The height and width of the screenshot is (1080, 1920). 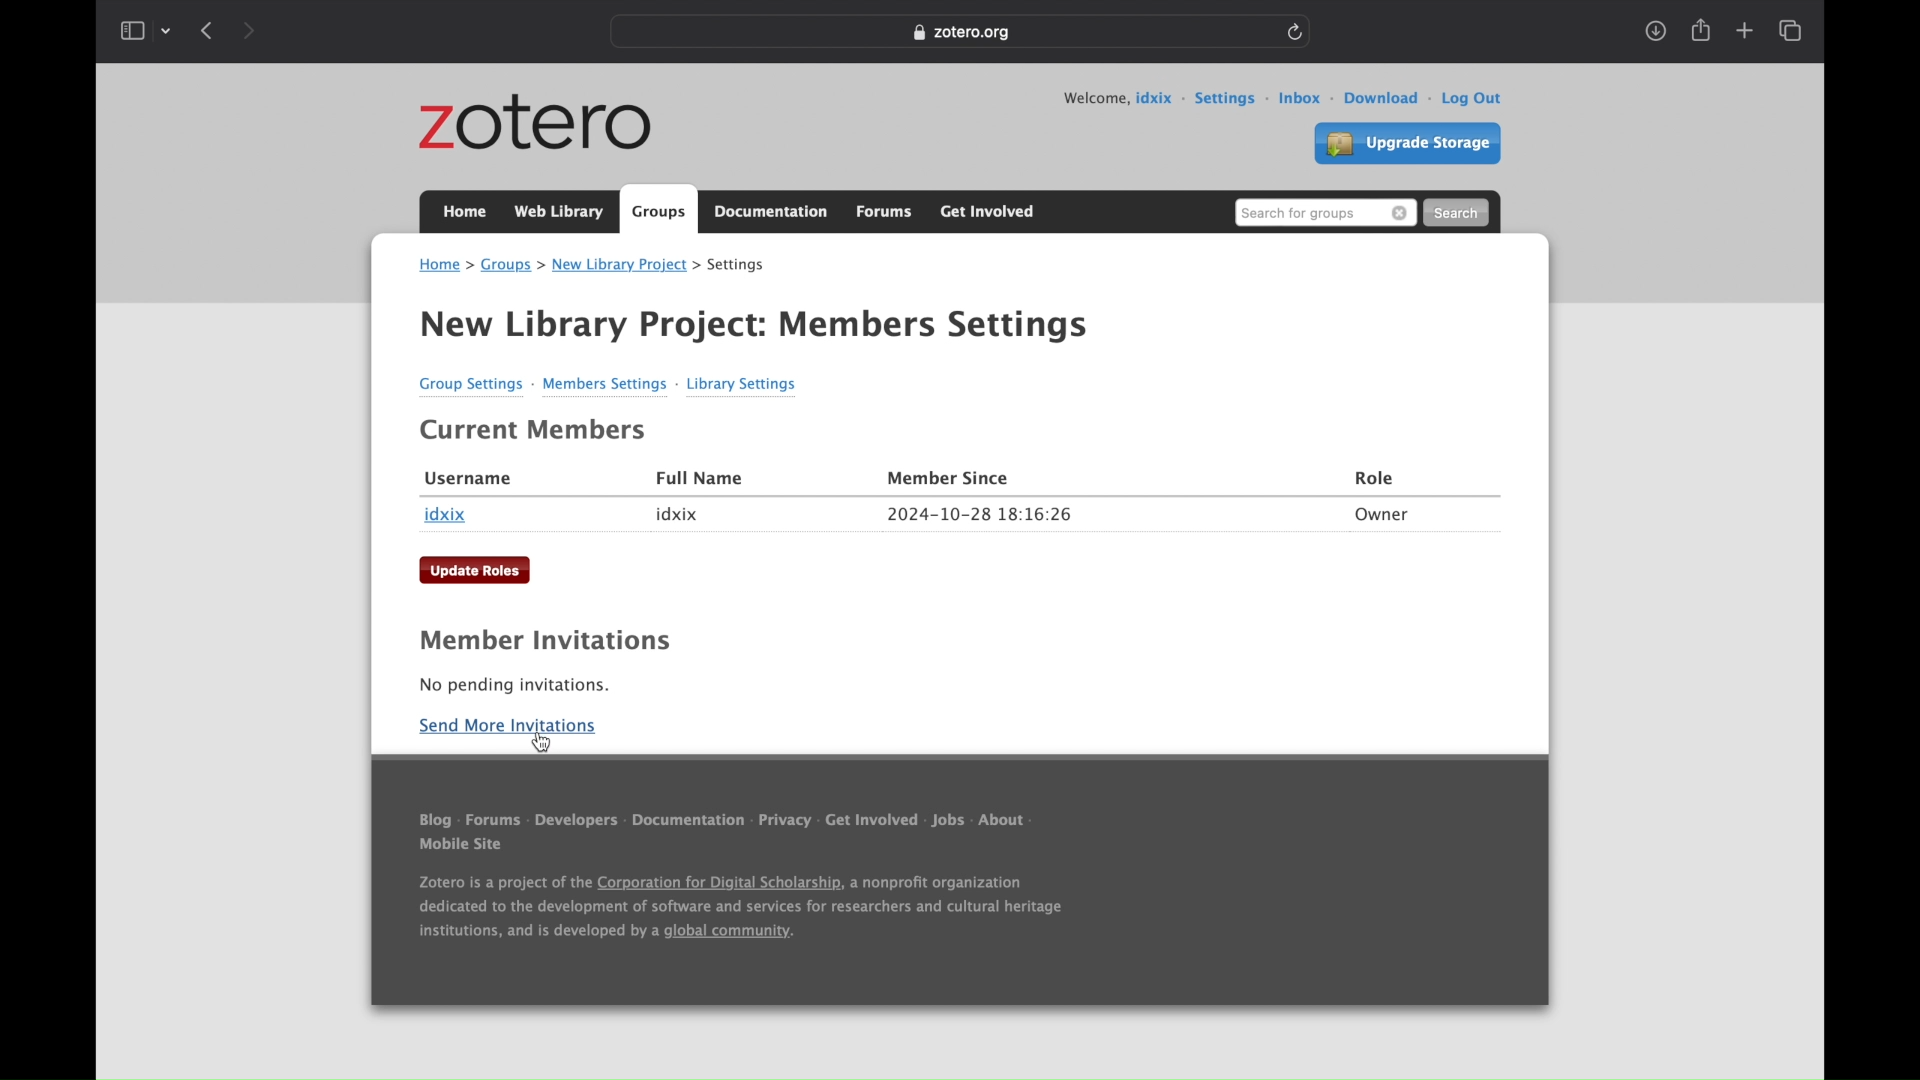 I want to click on about, so click(x=1008, y=819).